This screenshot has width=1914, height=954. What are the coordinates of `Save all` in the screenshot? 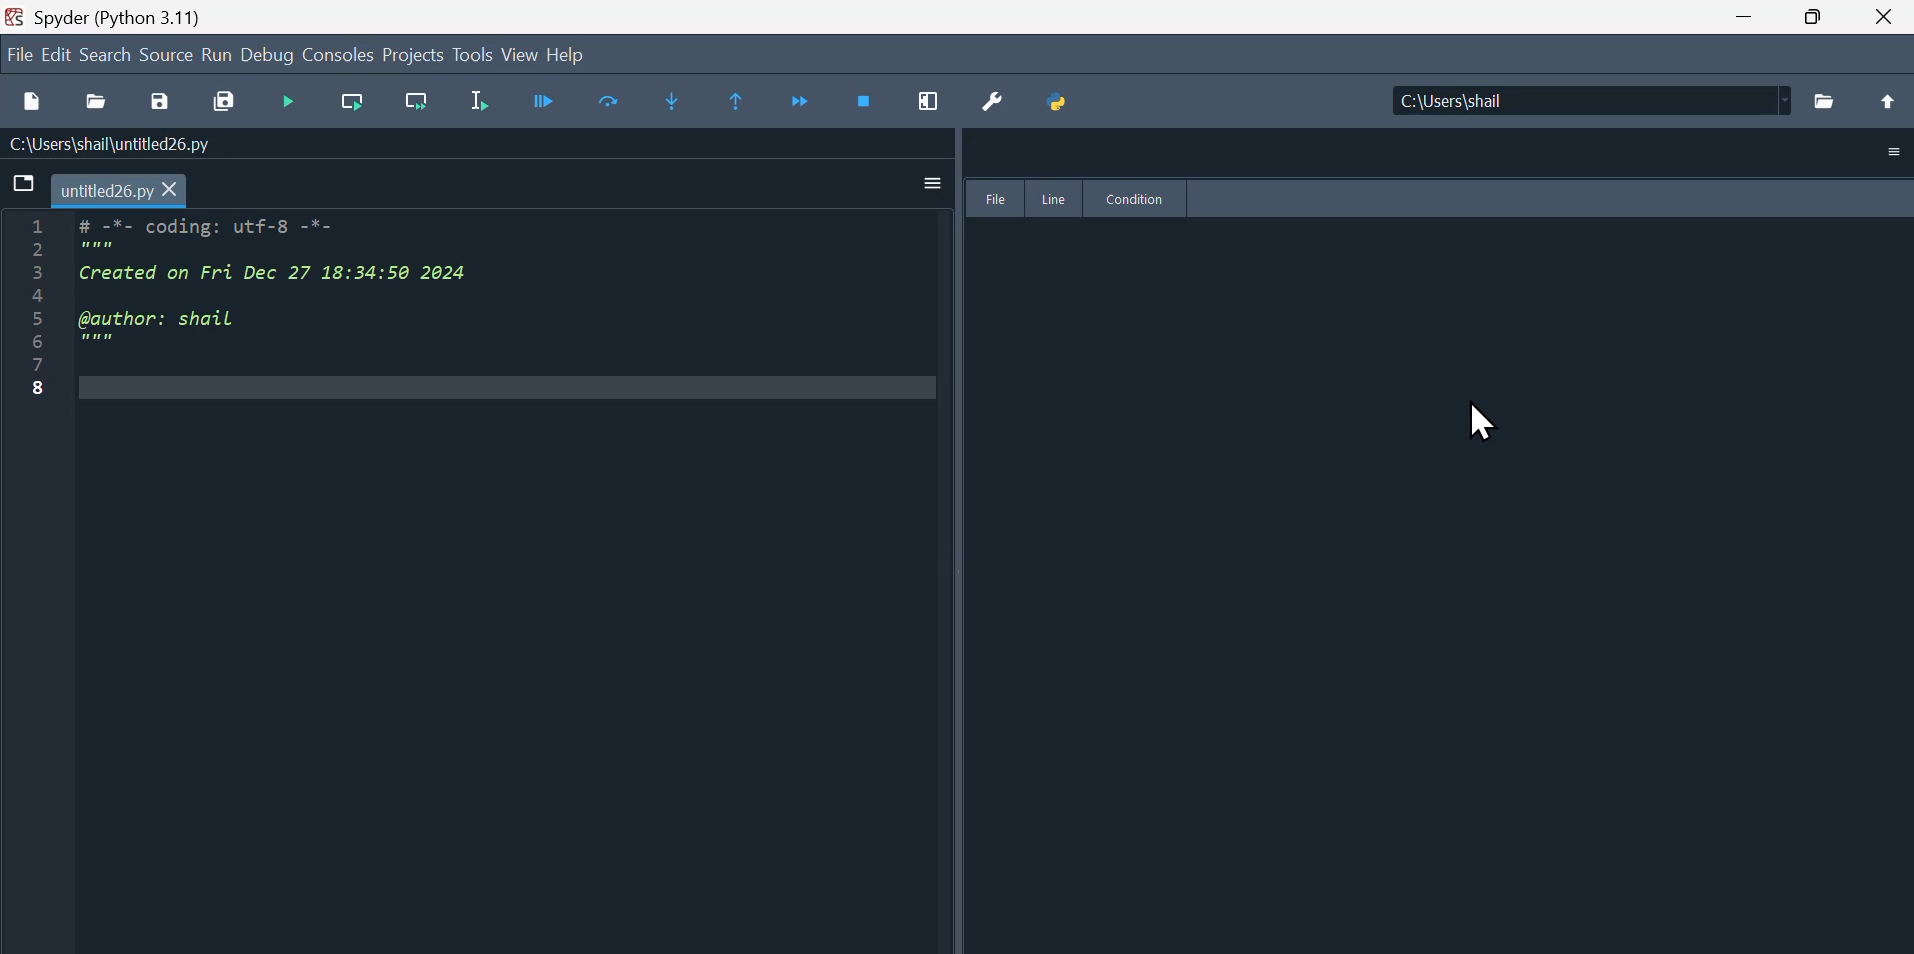 It's located at (227, 103).